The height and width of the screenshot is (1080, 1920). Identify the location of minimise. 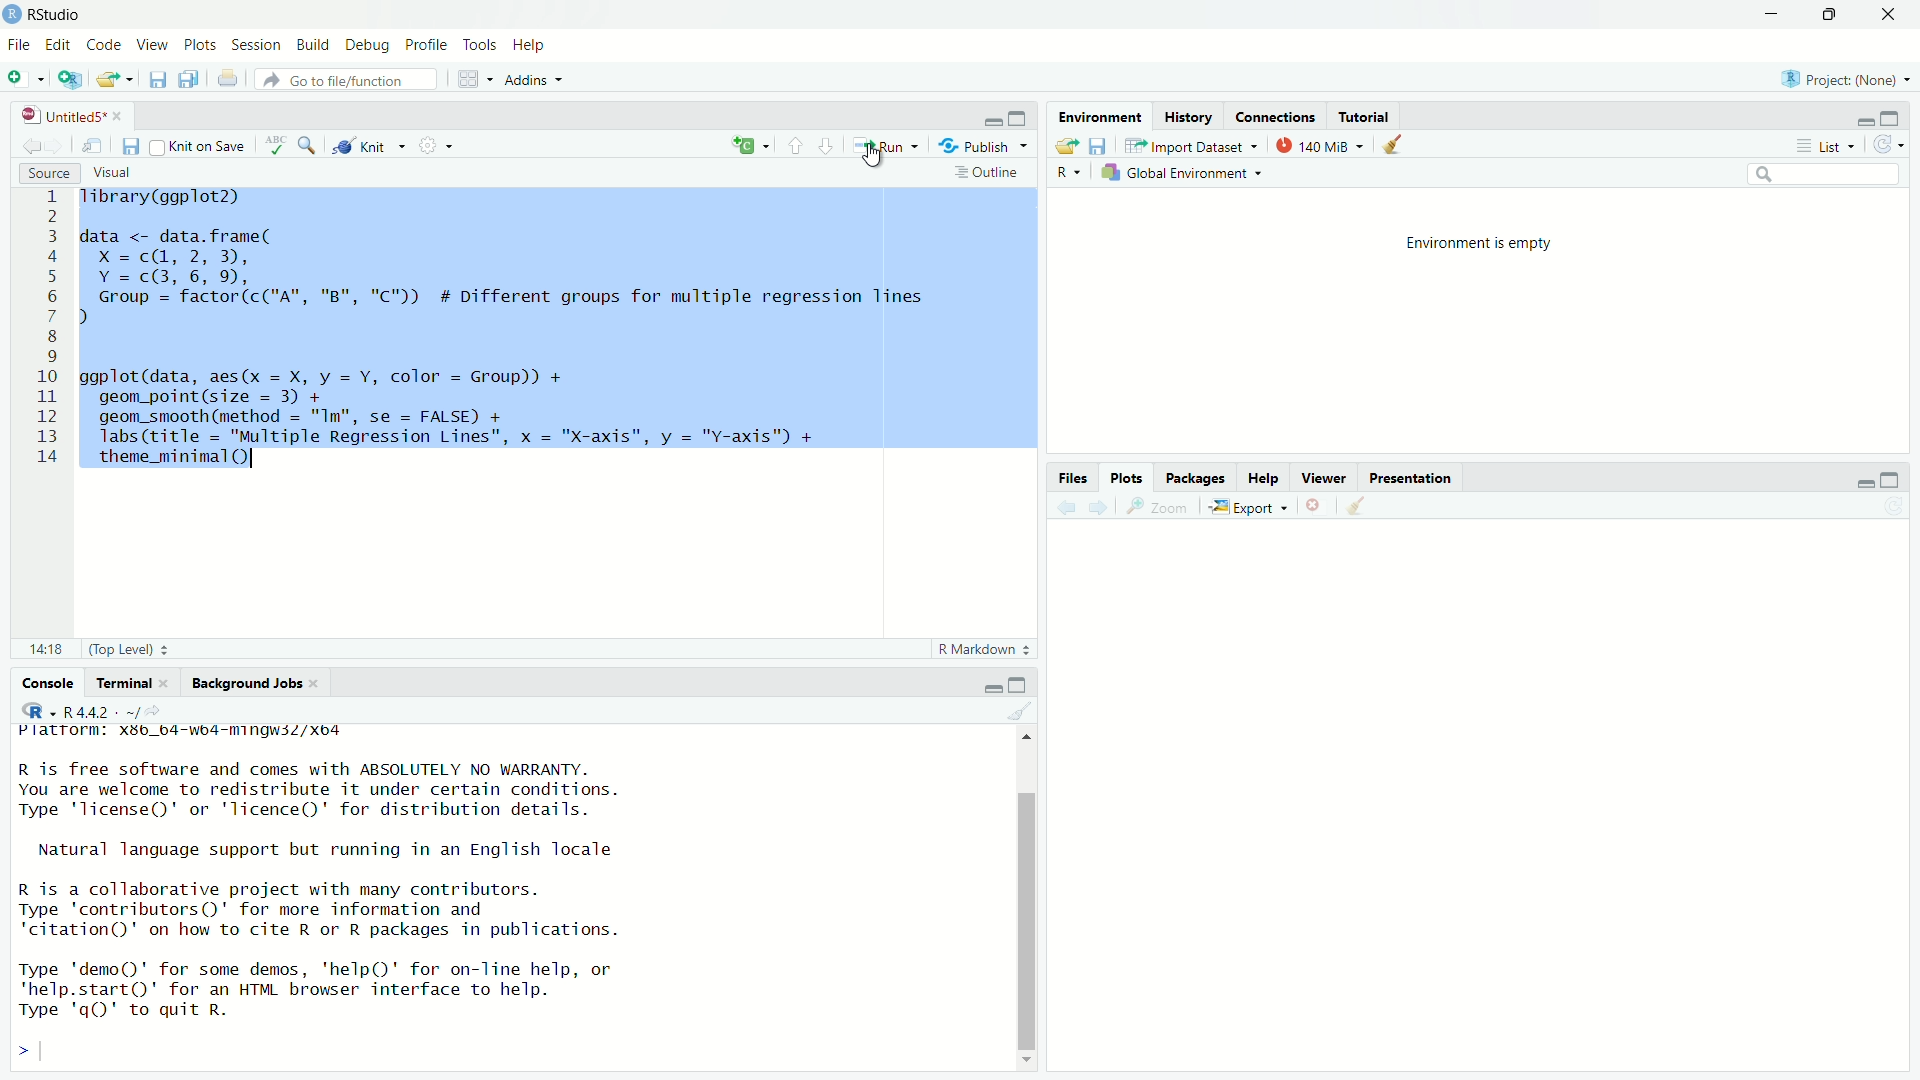
(978, 686).